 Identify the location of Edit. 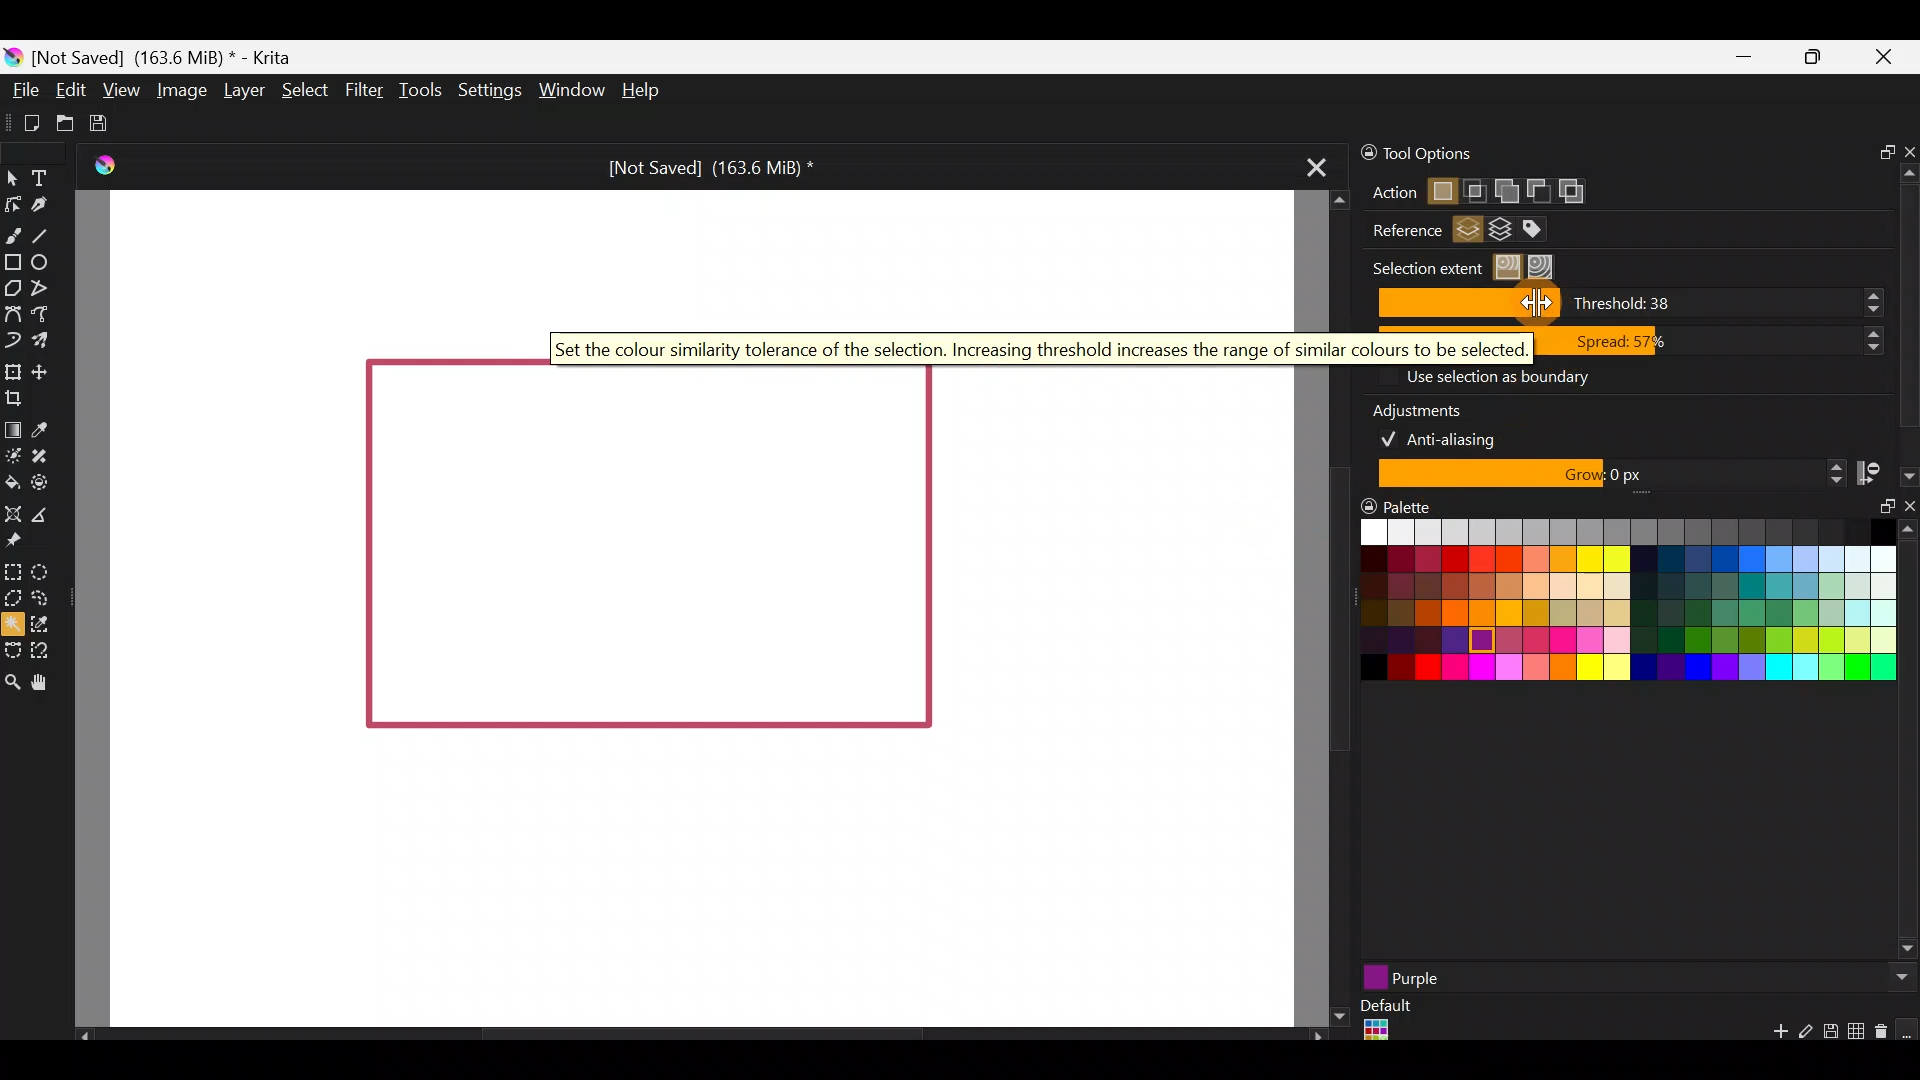
(70, 91).